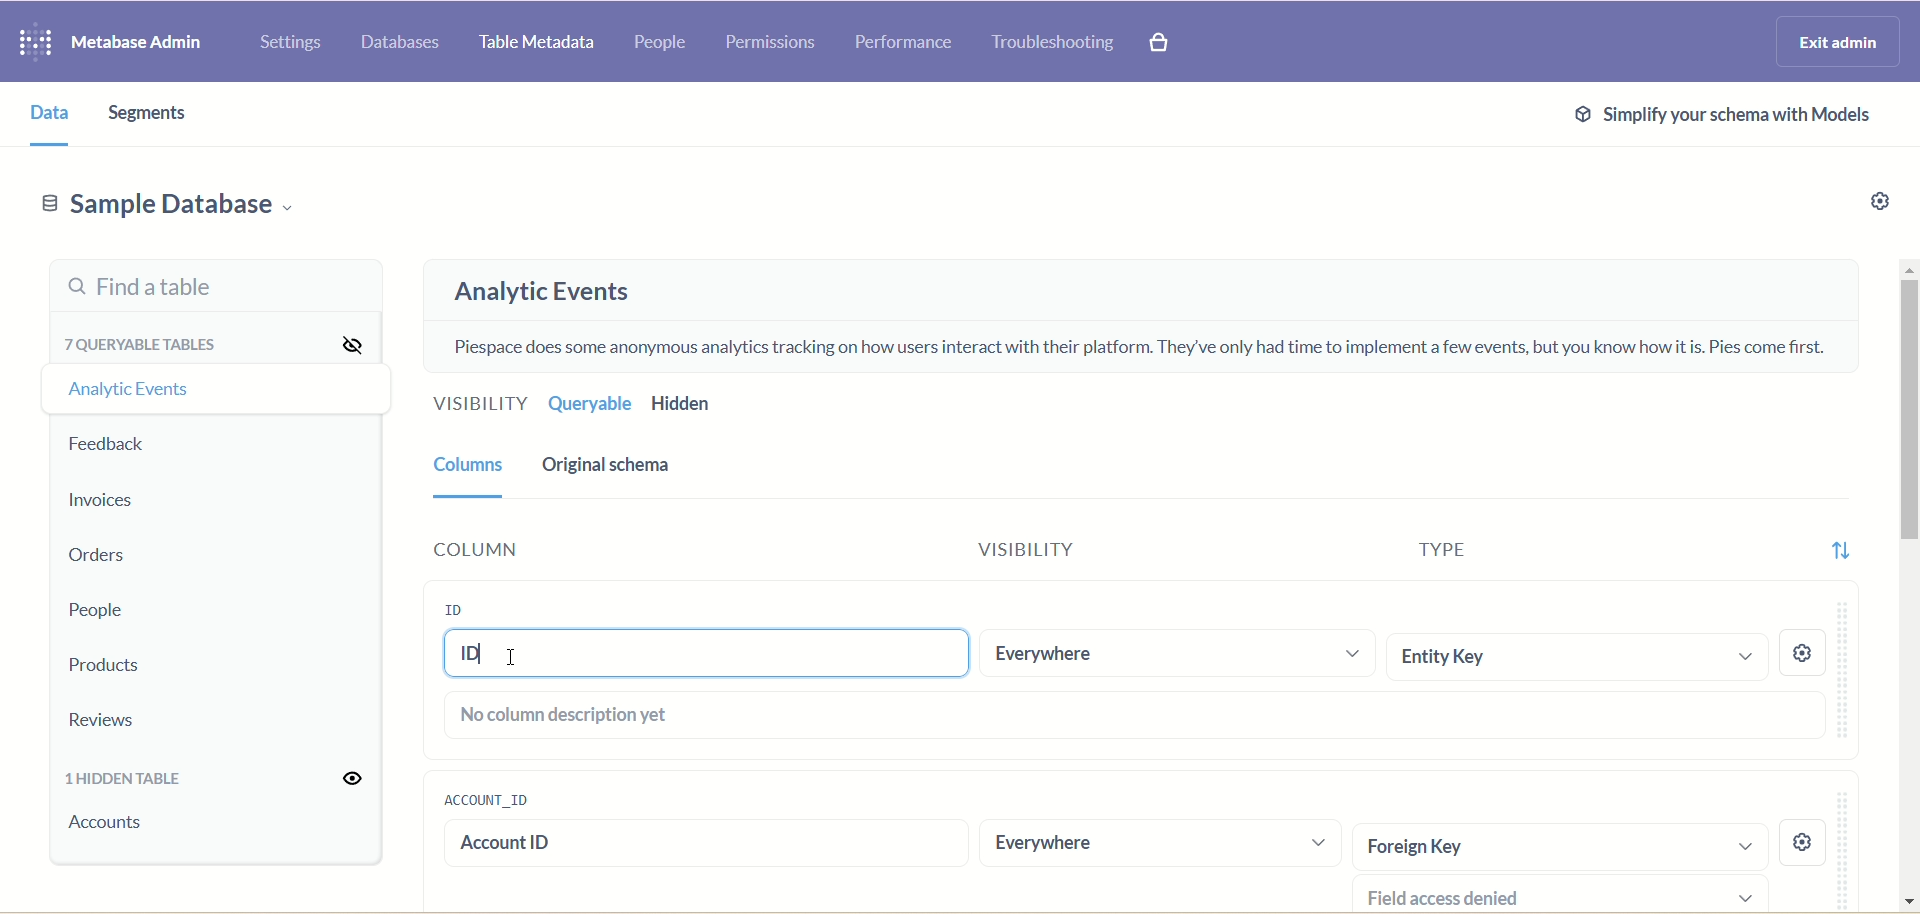  Describe the element at coordinates (135, 396) in the screenshot. I see `Analytic events` at that location.